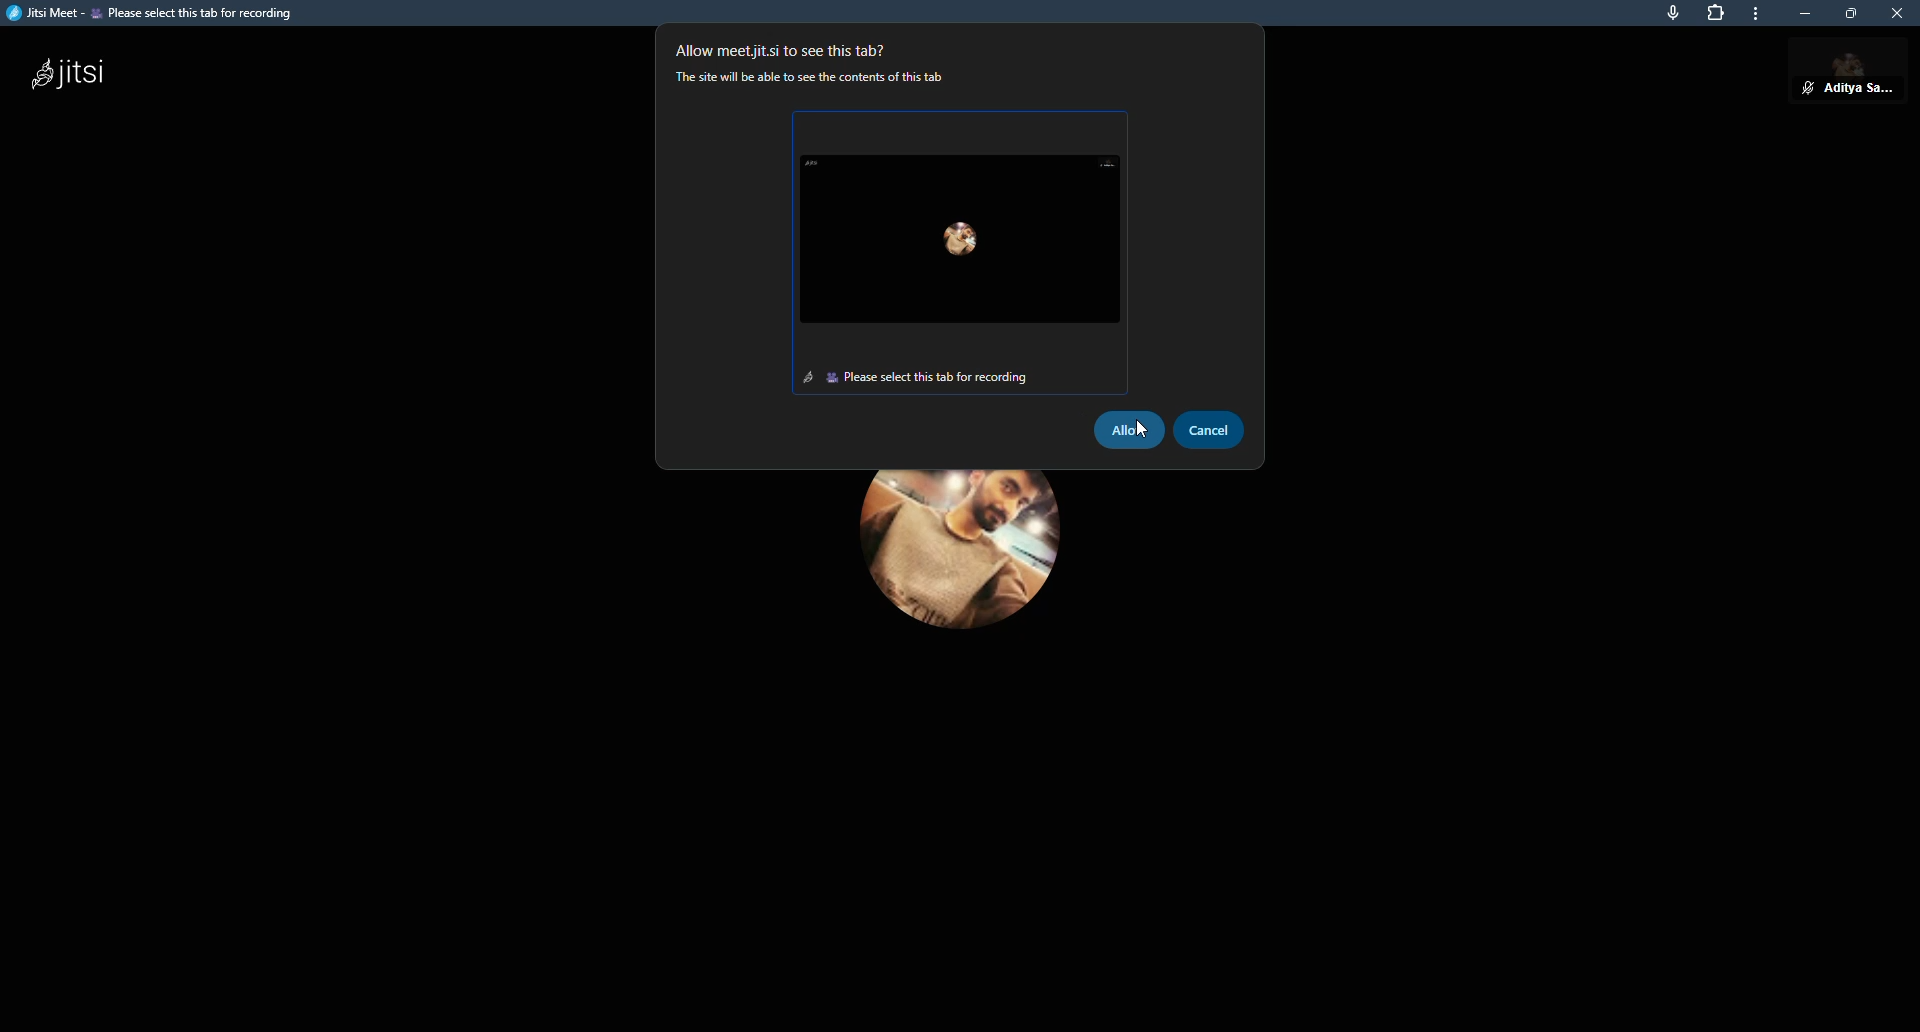  Describe the element at coordinates (817, 79) in the screenshot. I see `‘The site will be able to see the contents of this tab` at that location.